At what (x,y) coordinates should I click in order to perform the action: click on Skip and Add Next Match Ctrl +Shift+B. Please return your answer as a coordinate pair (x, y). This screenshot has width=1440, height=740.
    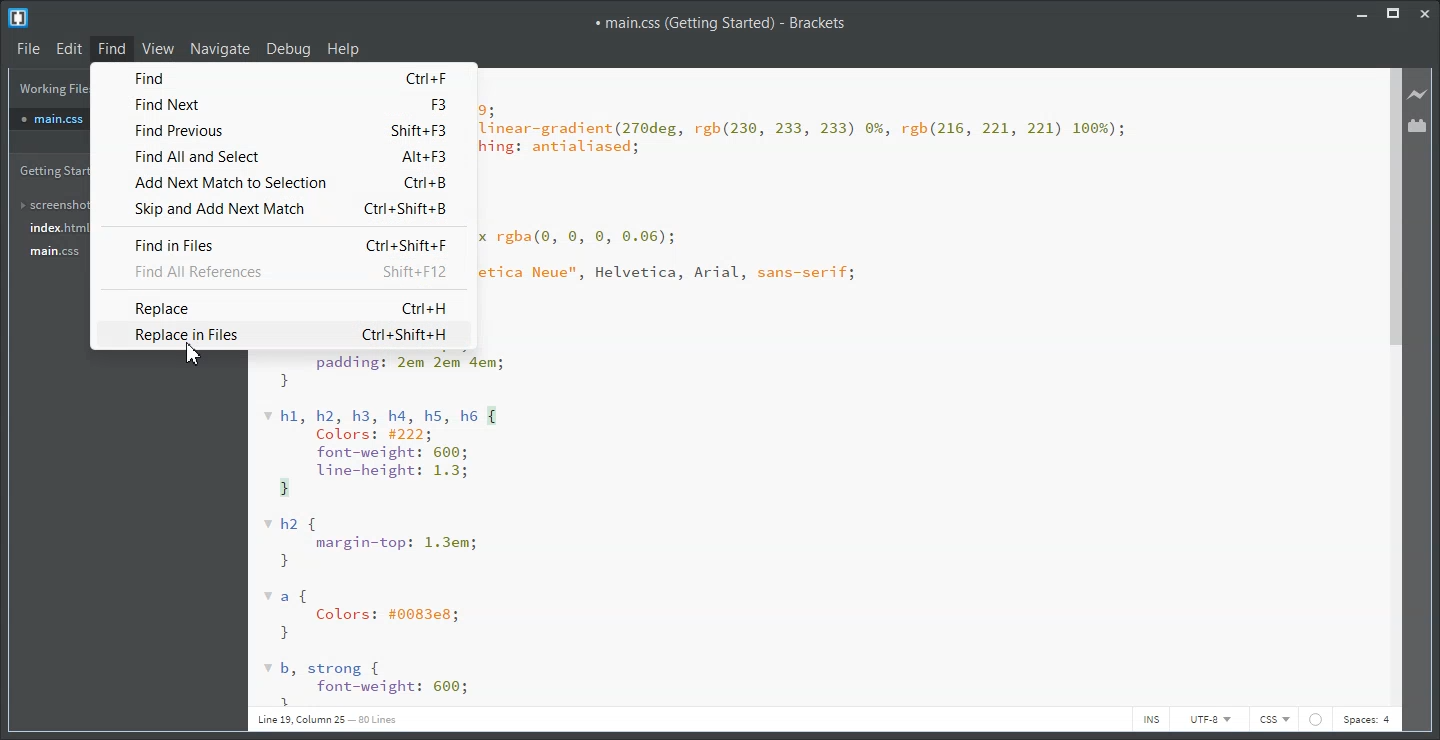
    Looking at the image, I should click on (282, 209).